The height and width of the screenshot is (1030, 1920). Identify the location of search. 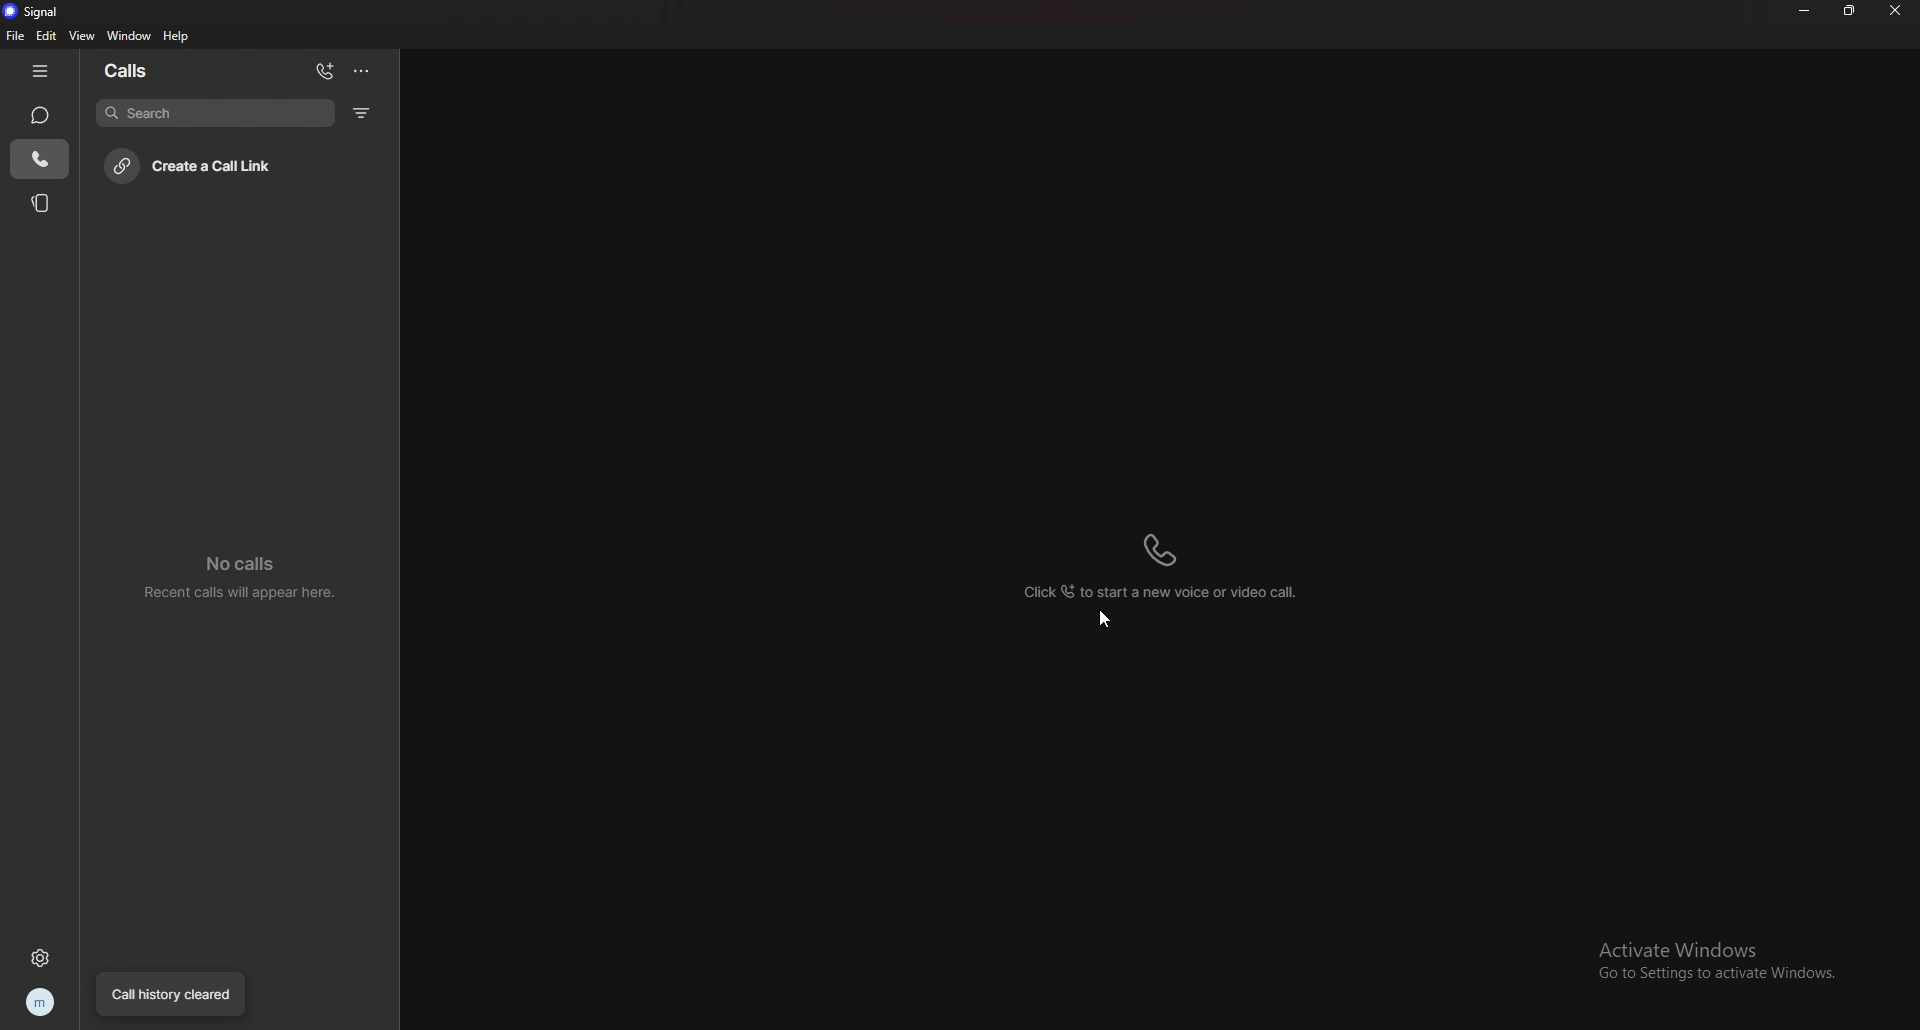
(210, 114).